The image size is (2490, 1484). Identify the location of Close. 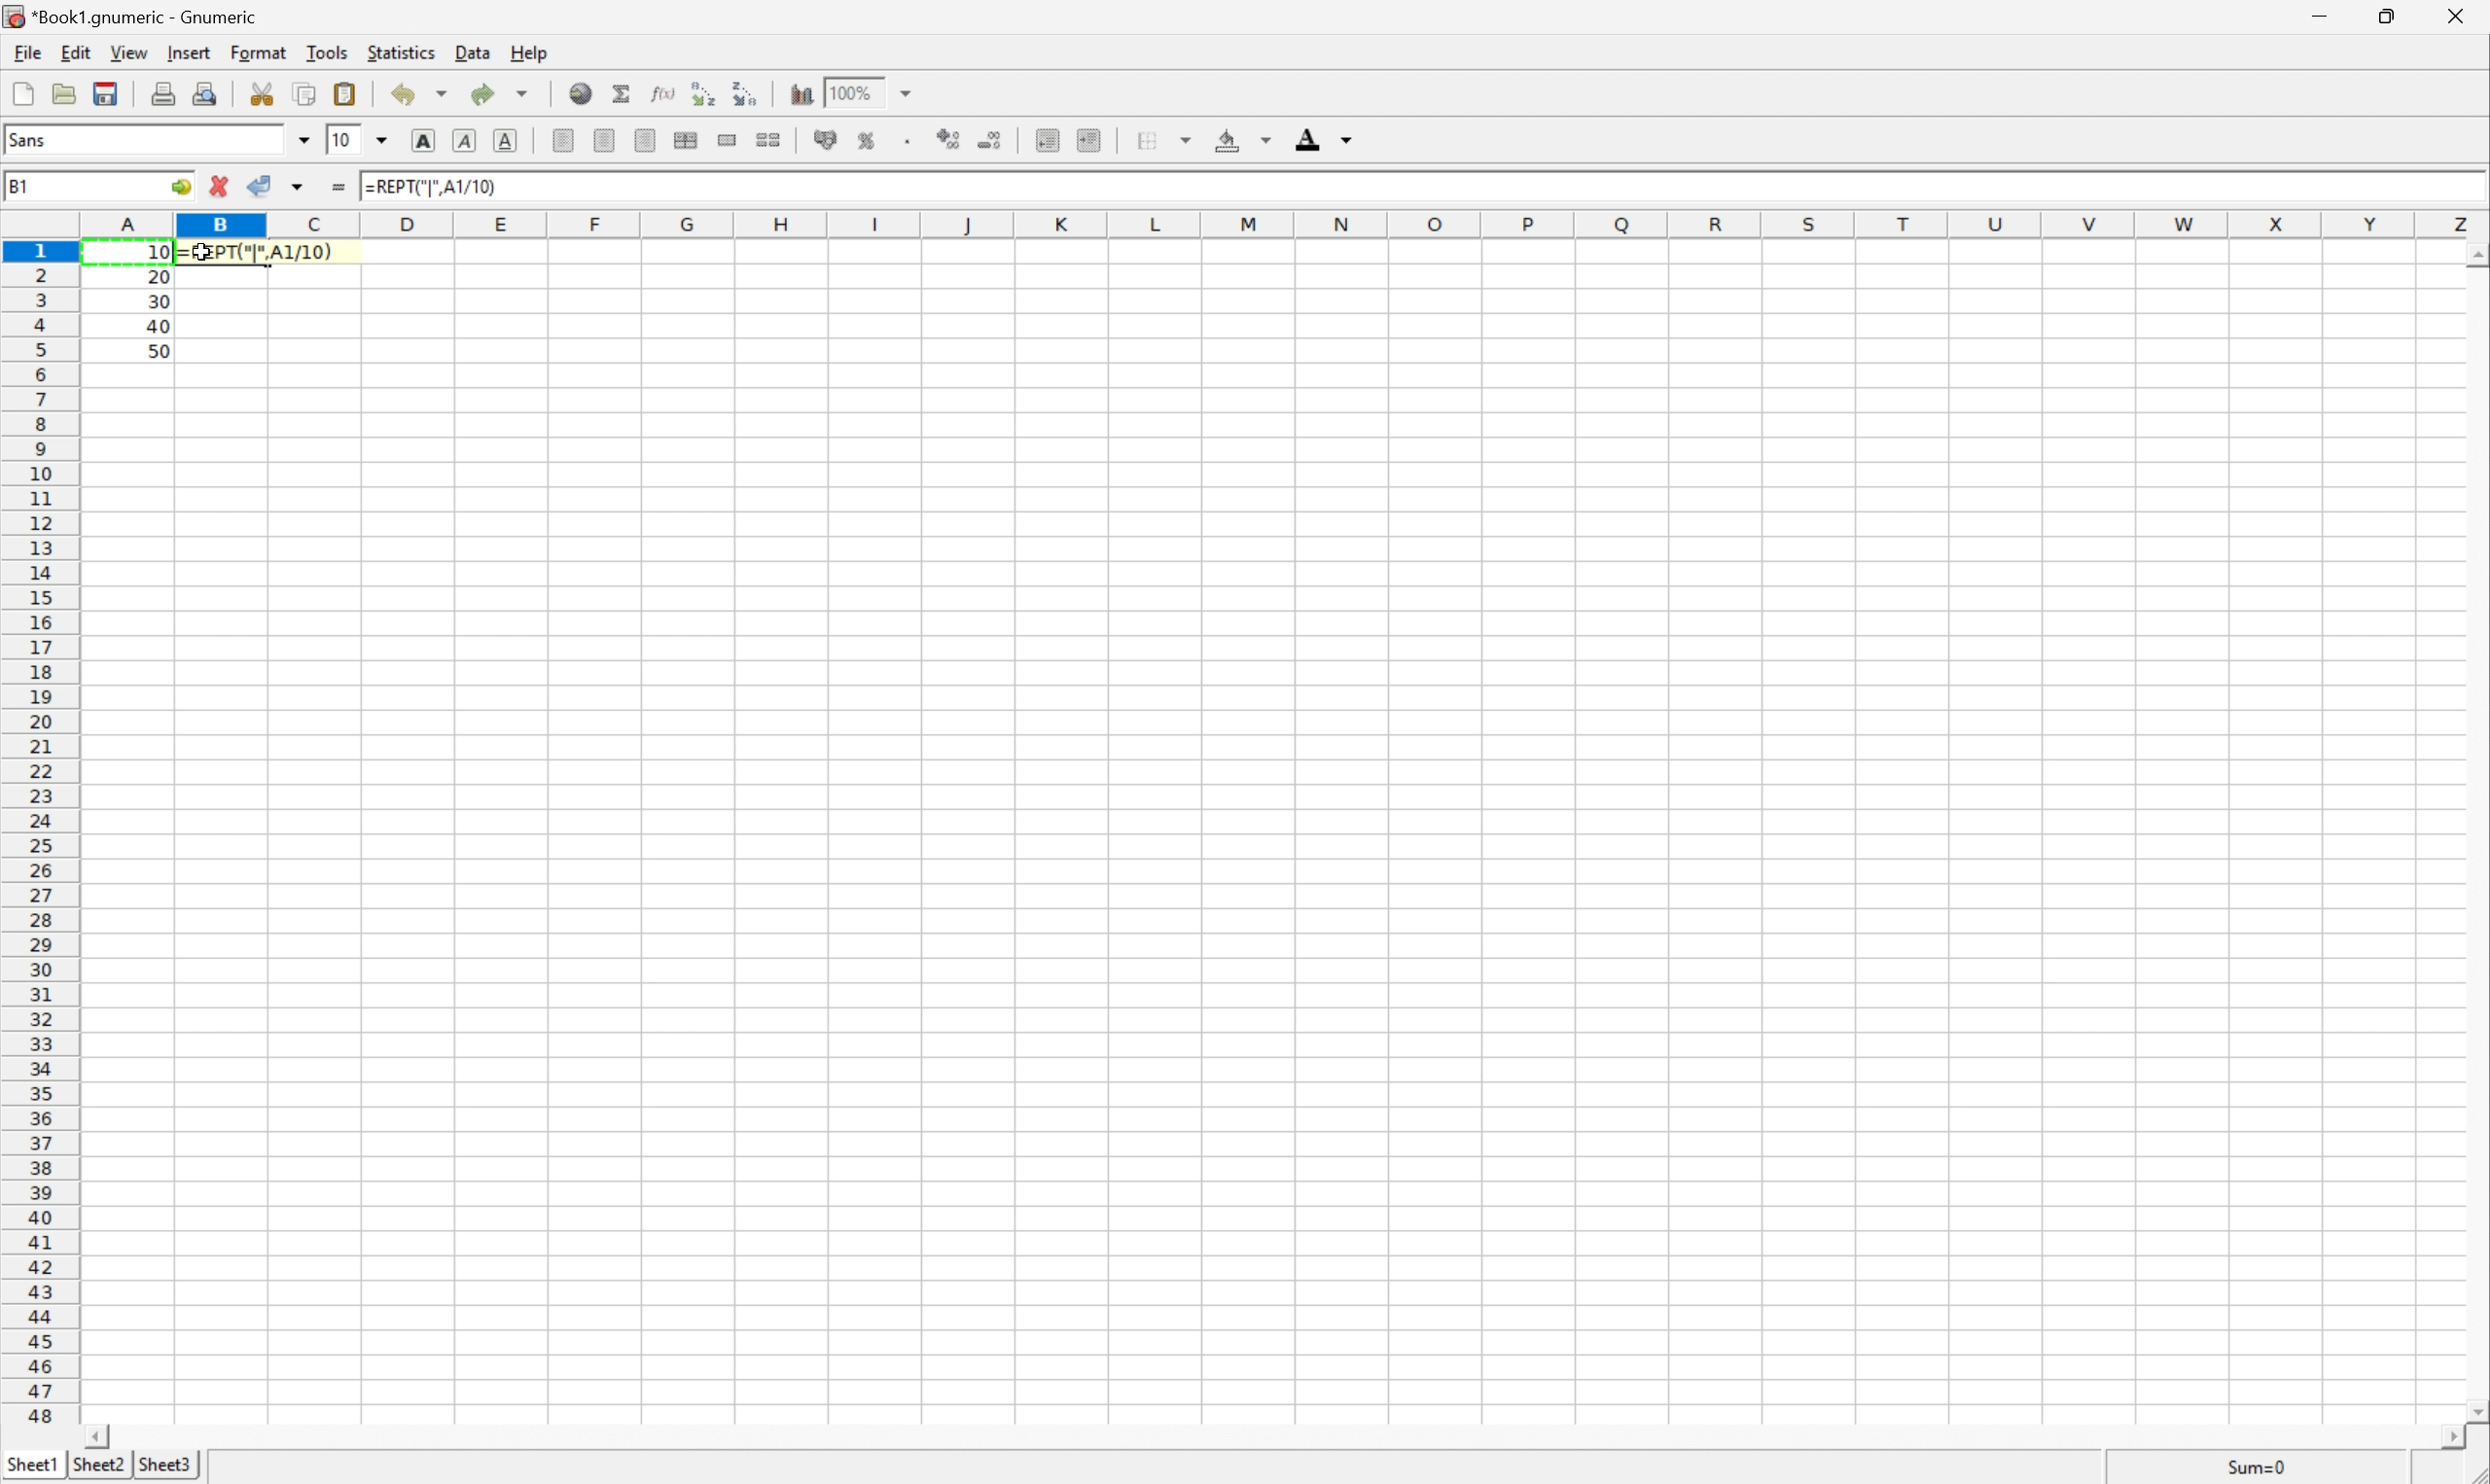
(2461, 13).